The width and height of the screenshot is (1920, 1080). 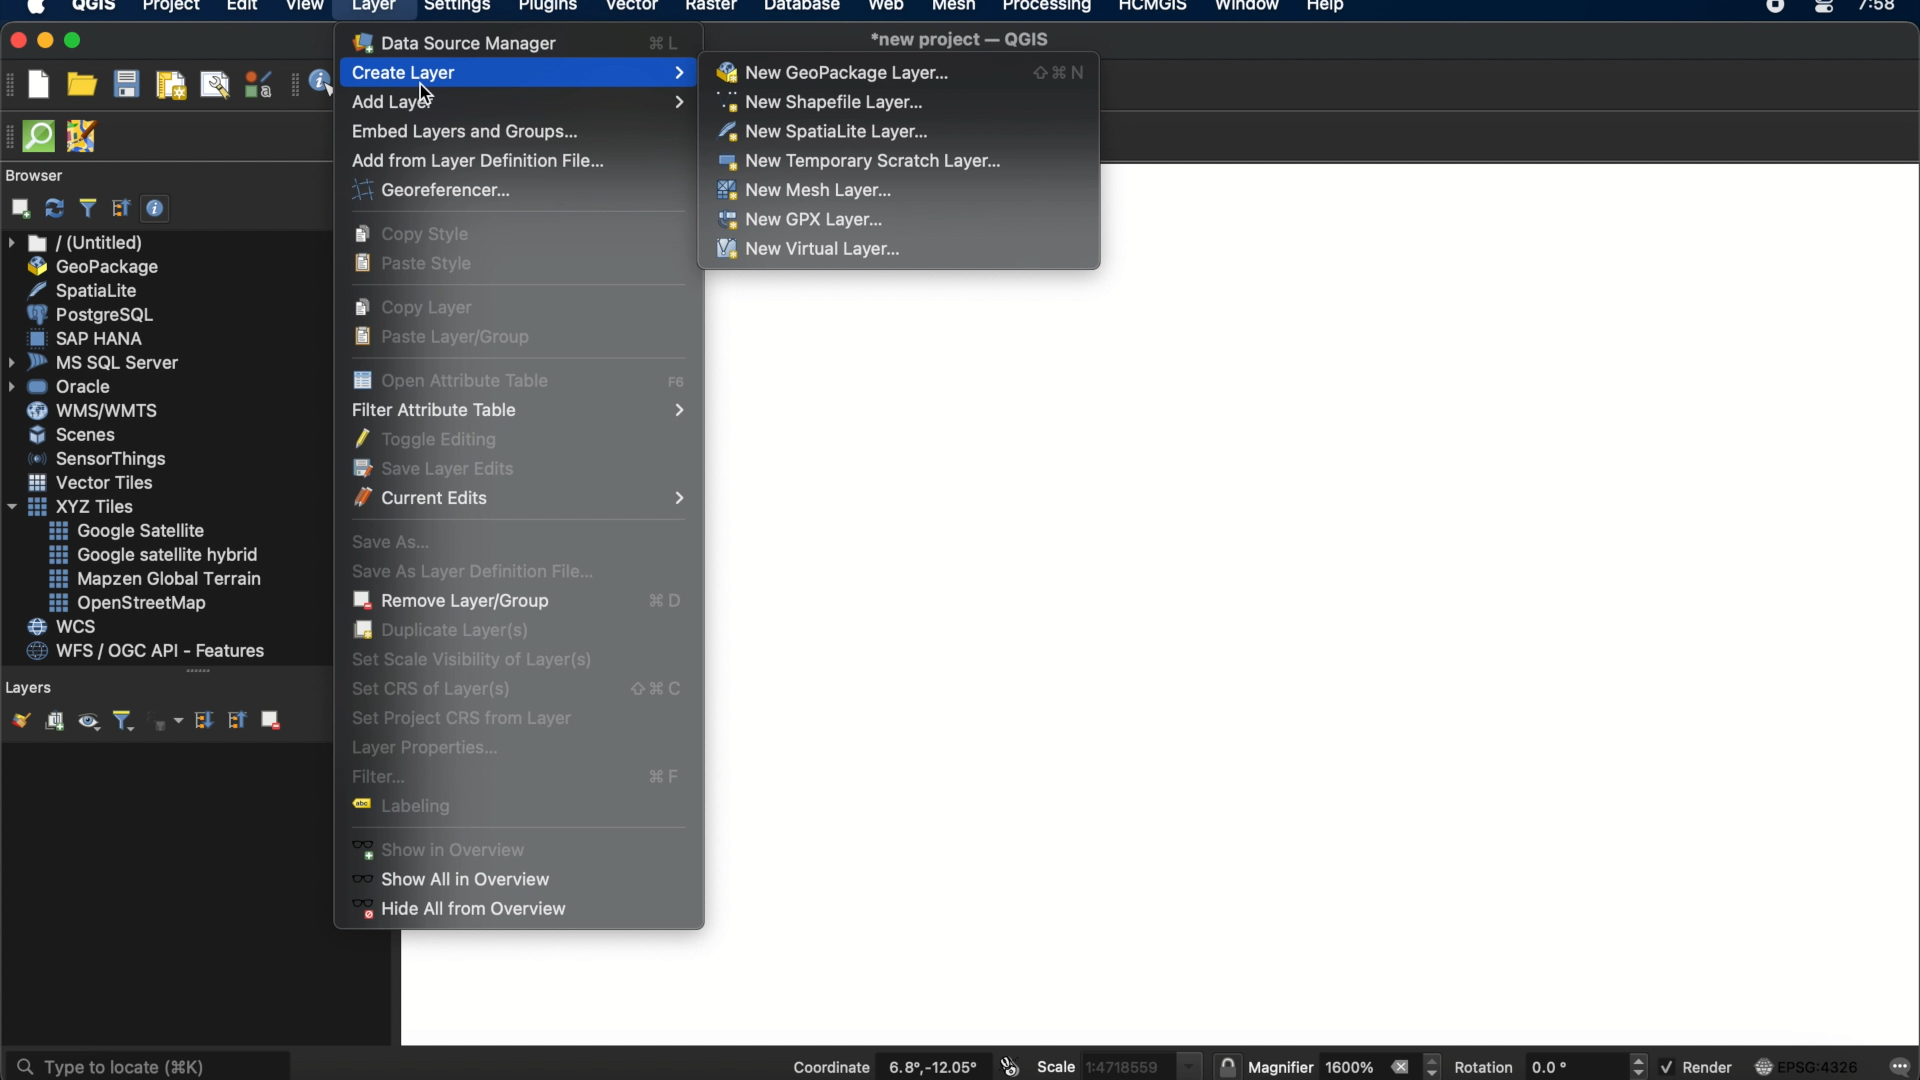 What do you see at coordinates (87, 208) in the screenshot?
I see `filter browser` at bounding box center [87, 208].